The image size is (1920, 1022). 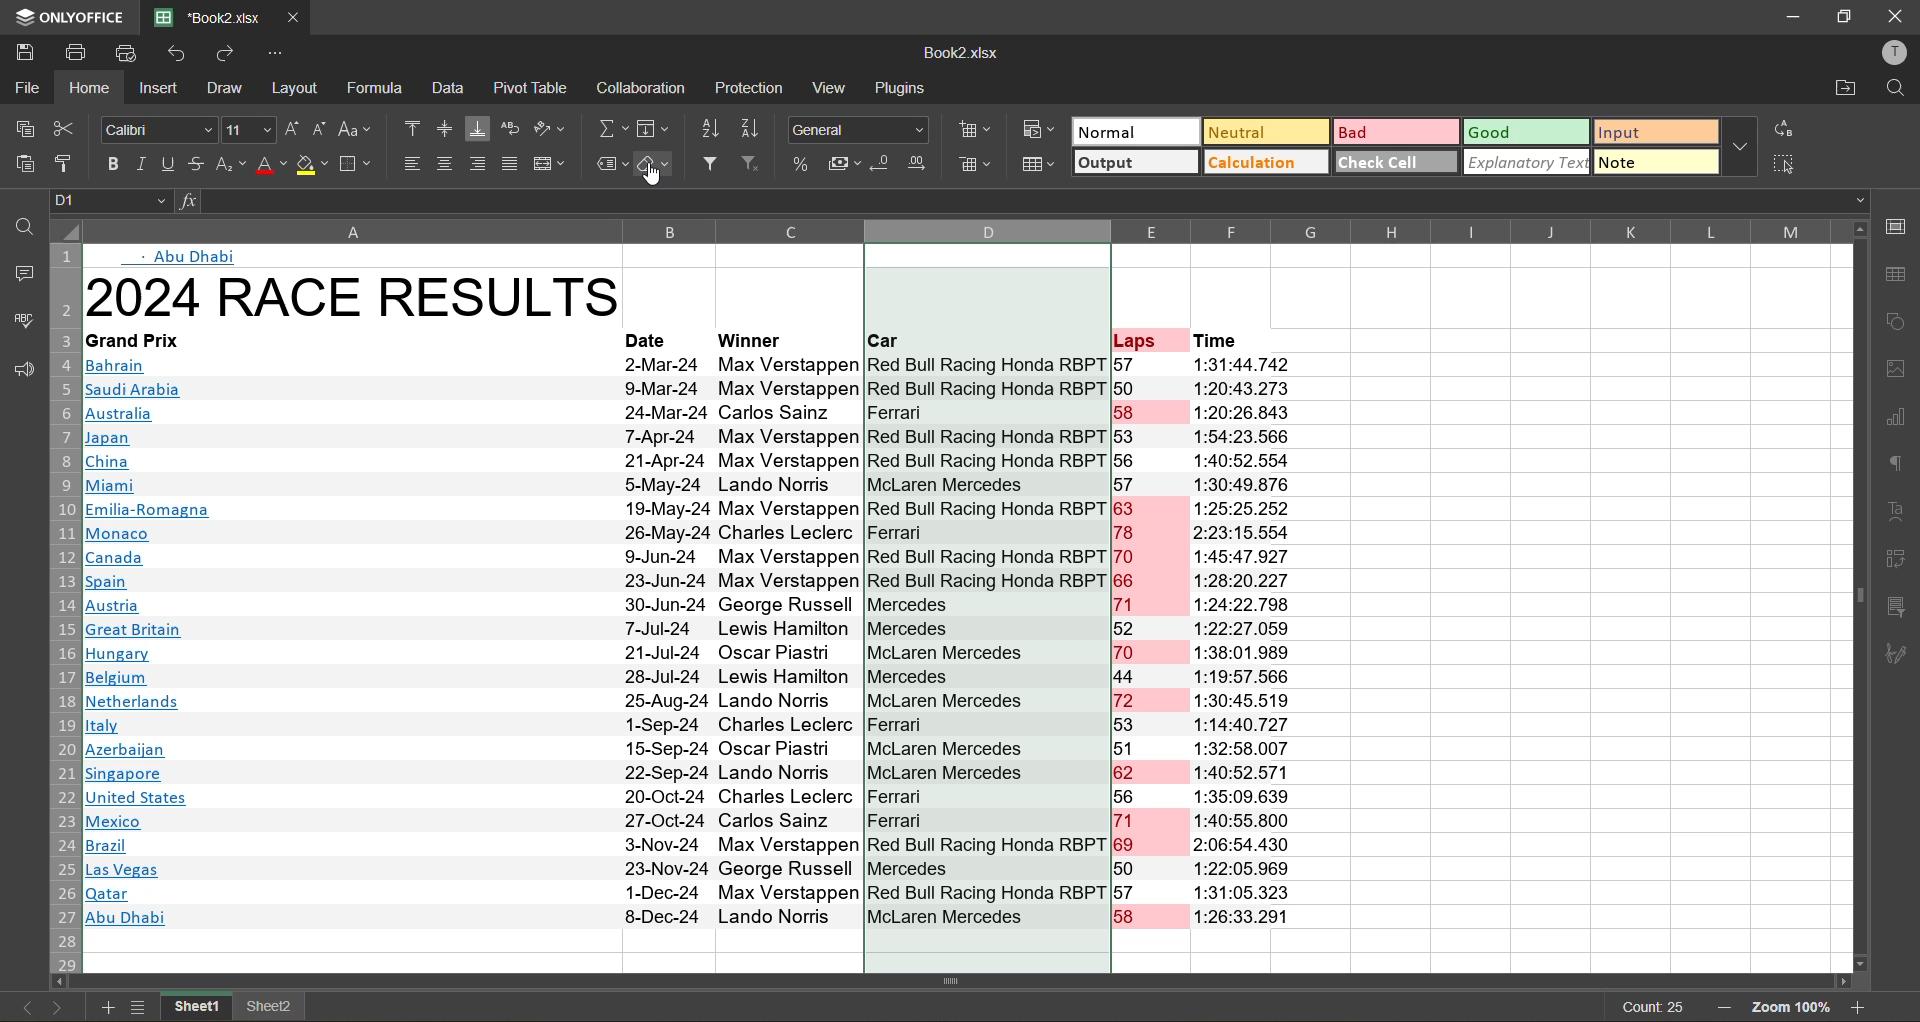 I want to click on Las Vegas 23-Nov-24 George Russell Mercedes 50 1:22:05.969, so click(x=690, y=872).